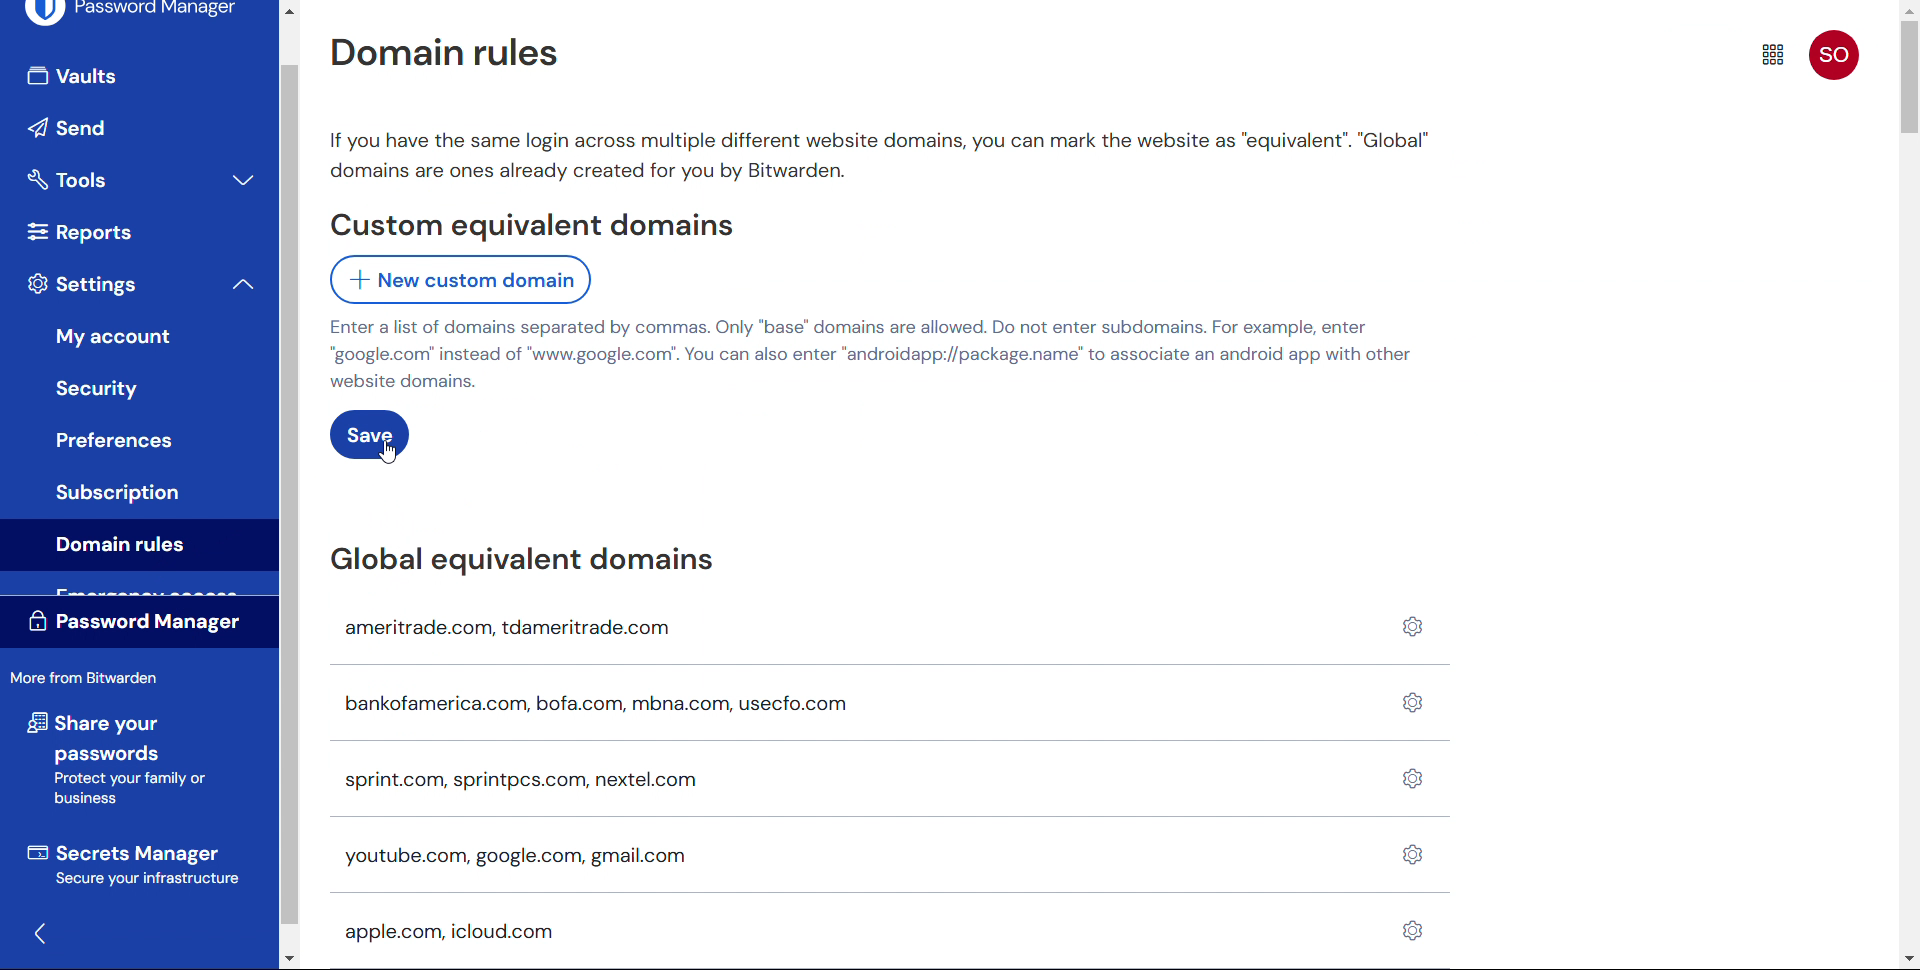 The height and width of the screenshot is (970, 1920). What do you see at coordinates (512, 858) in the screenshot?
I see `youtube.com, google.com, gmail.com` at bounding box center [512, 858].